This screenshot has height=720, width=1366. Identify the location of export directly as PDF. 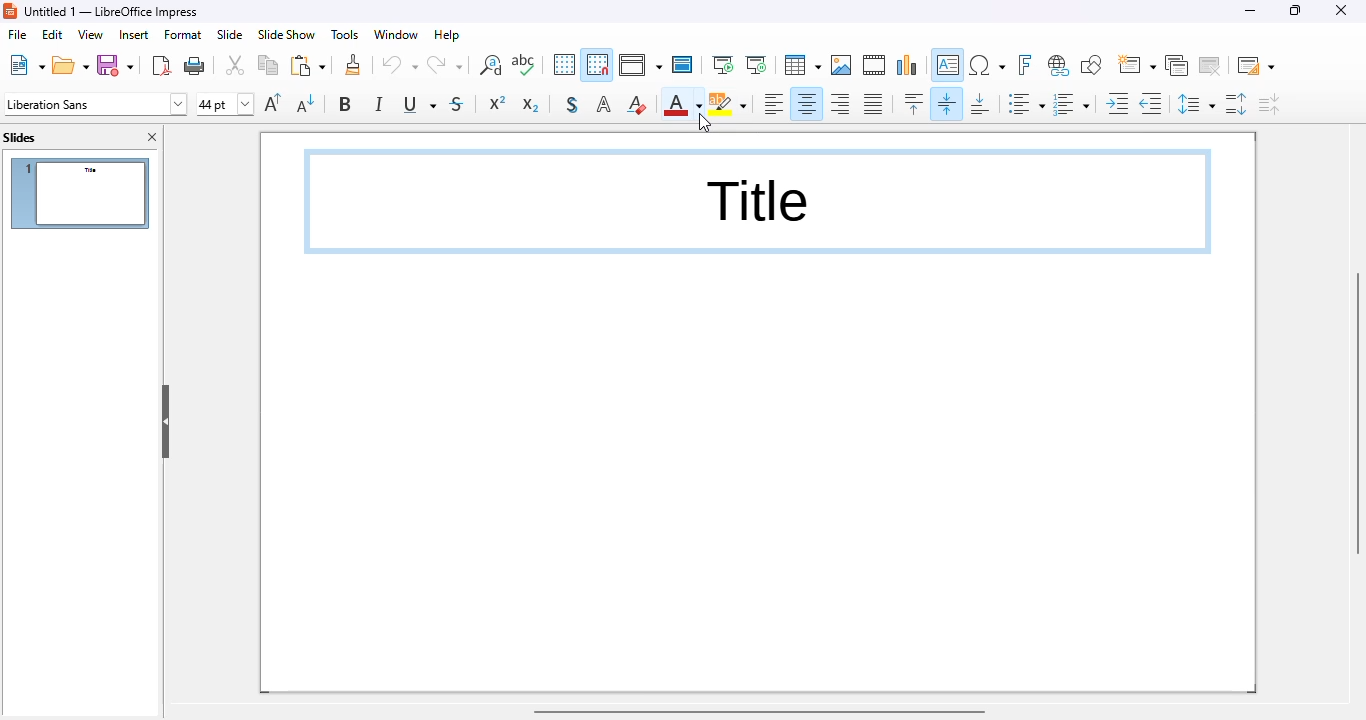
(163, 65).